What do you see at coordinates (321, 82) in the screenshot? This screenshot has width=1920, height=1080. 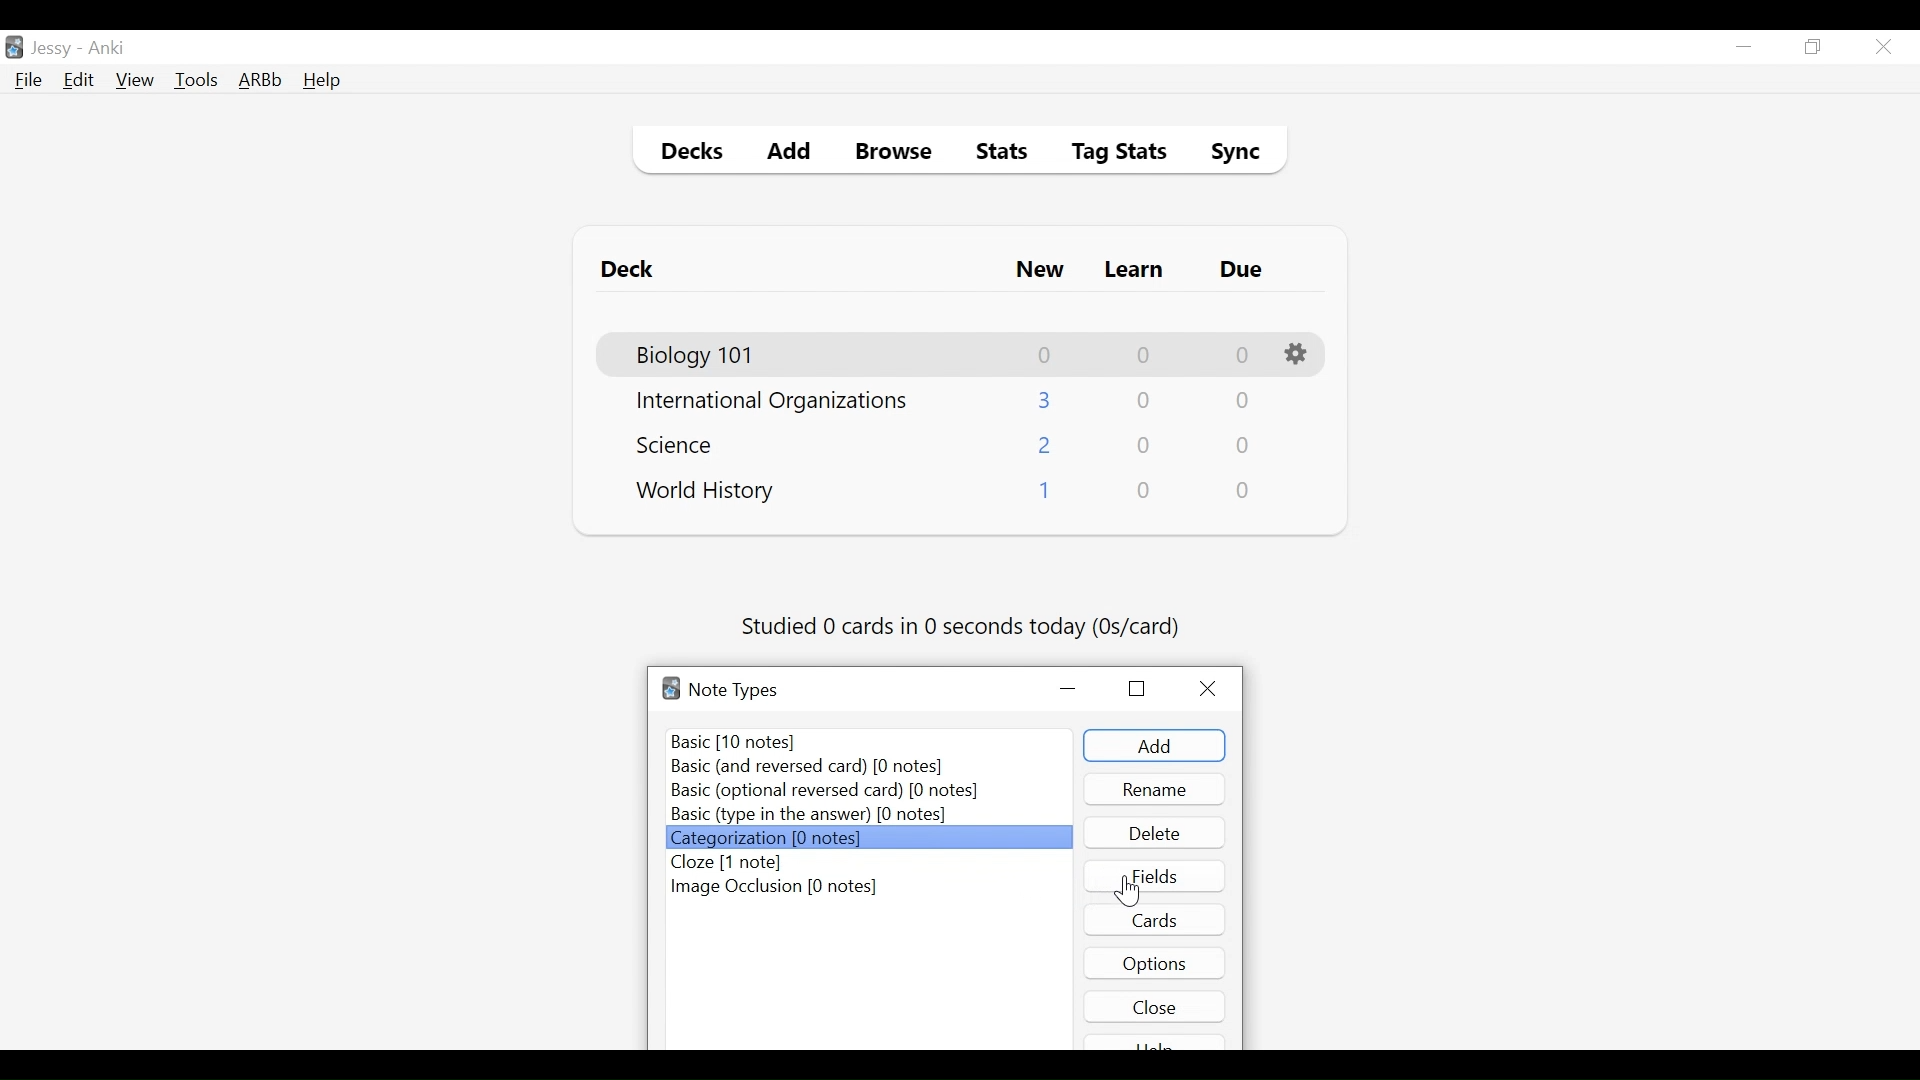 I see `Help` at bounding box center [321, 82].